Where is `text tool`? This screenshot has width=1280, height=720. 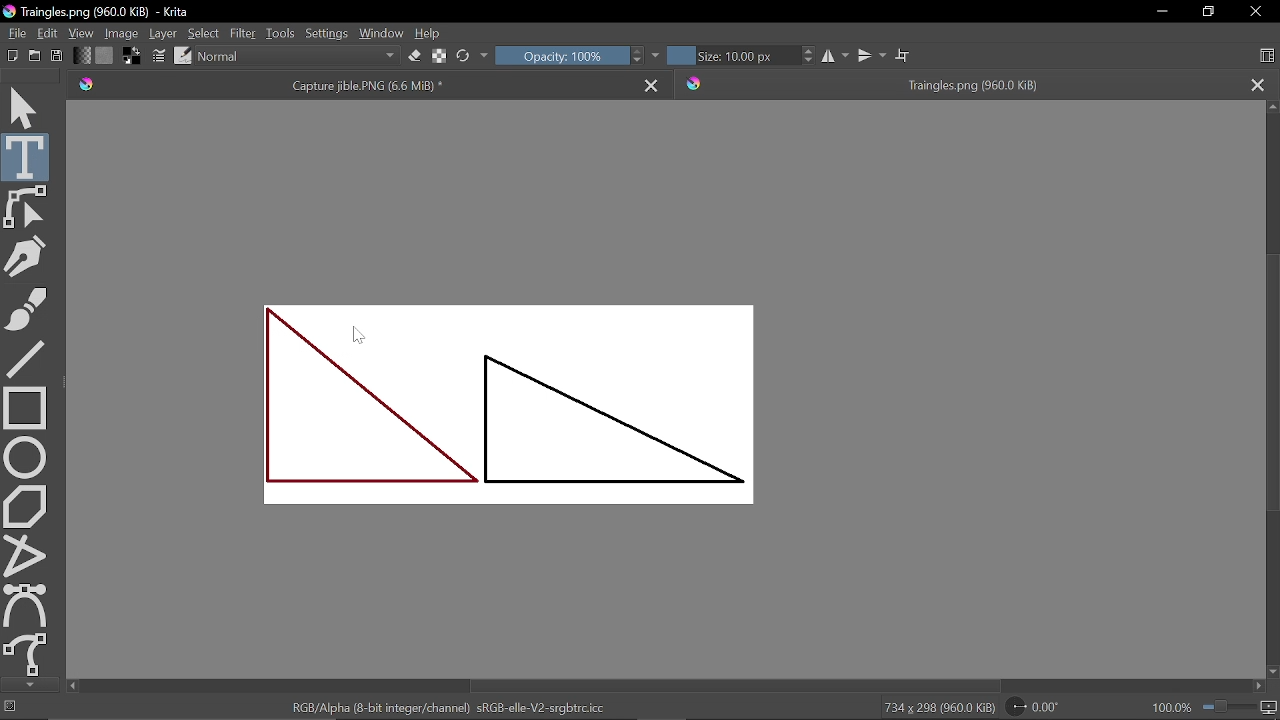
text tool is located at coordinates (26, 157).